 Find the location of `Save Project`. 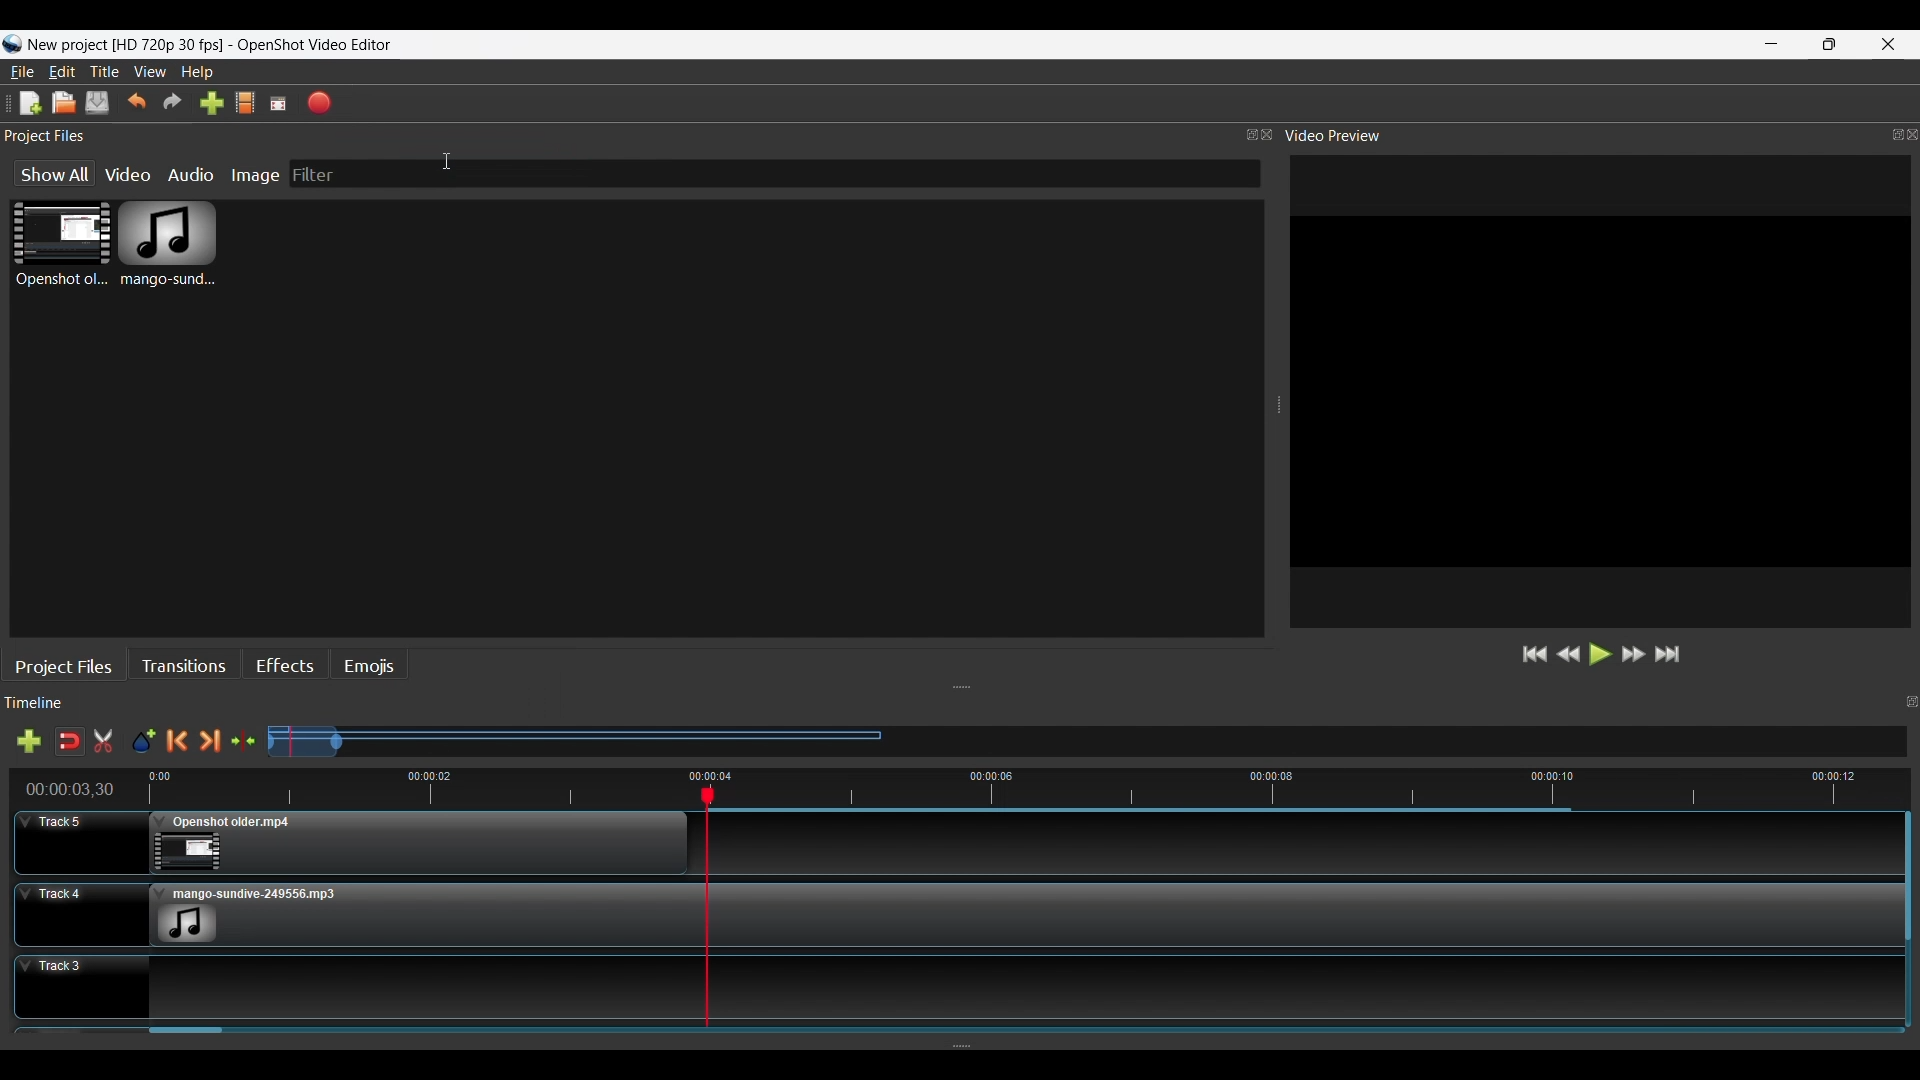

Save Project is located at coordinates (98, 103).